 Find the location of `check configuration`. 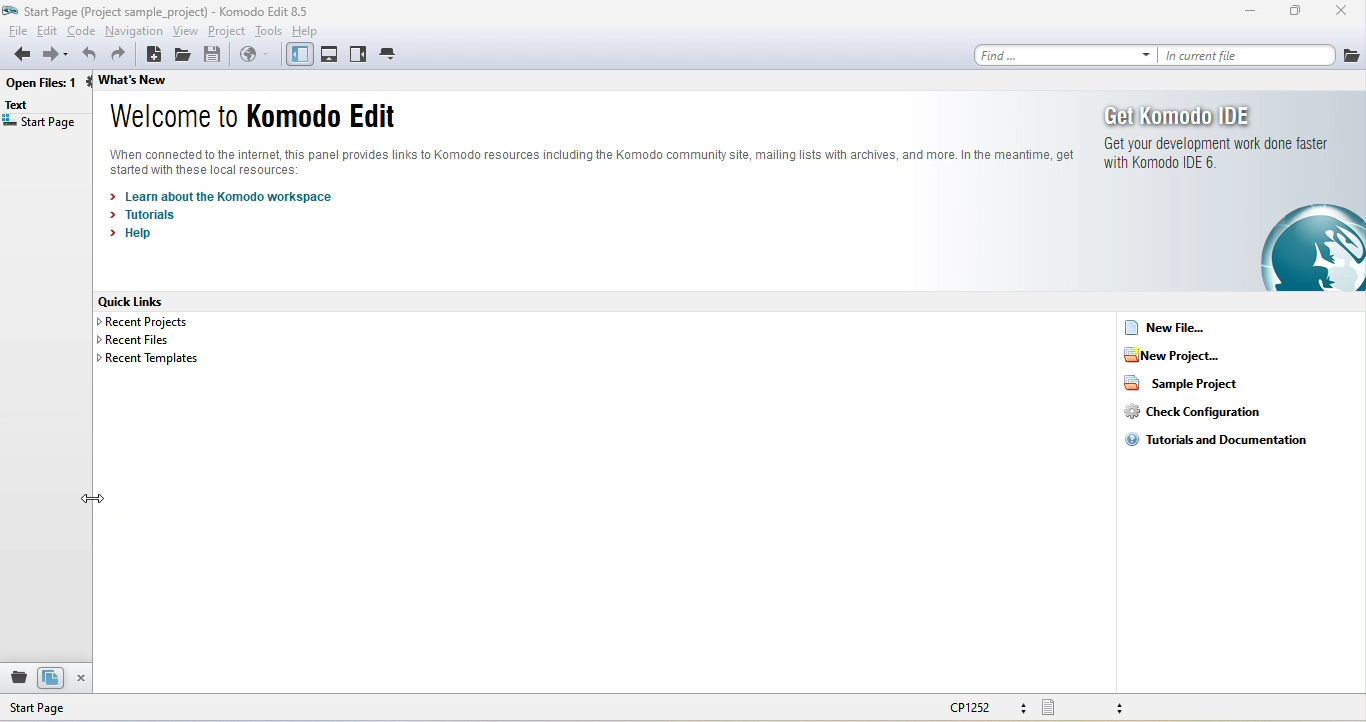

check configuration is located at coordinates (1192, 411).